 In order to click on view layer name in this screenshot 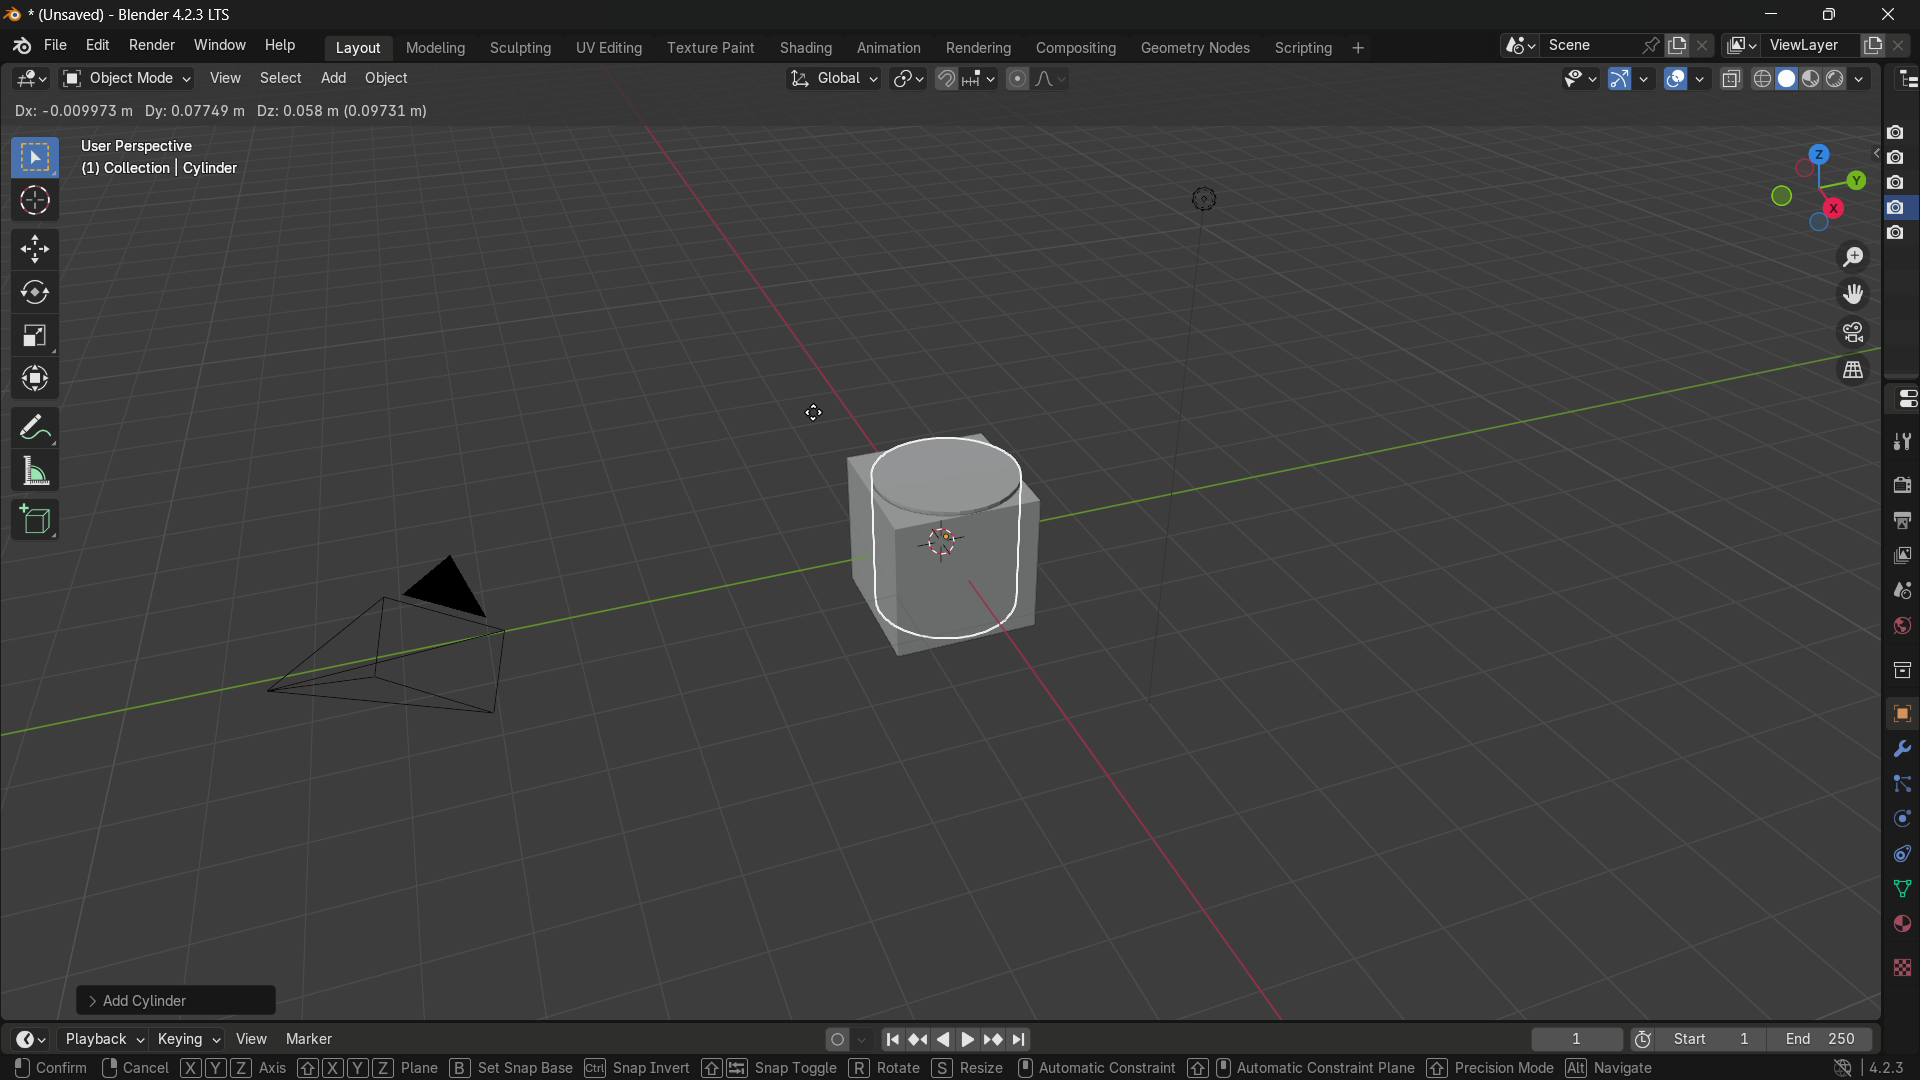, I will do `click(1809, 46)`.